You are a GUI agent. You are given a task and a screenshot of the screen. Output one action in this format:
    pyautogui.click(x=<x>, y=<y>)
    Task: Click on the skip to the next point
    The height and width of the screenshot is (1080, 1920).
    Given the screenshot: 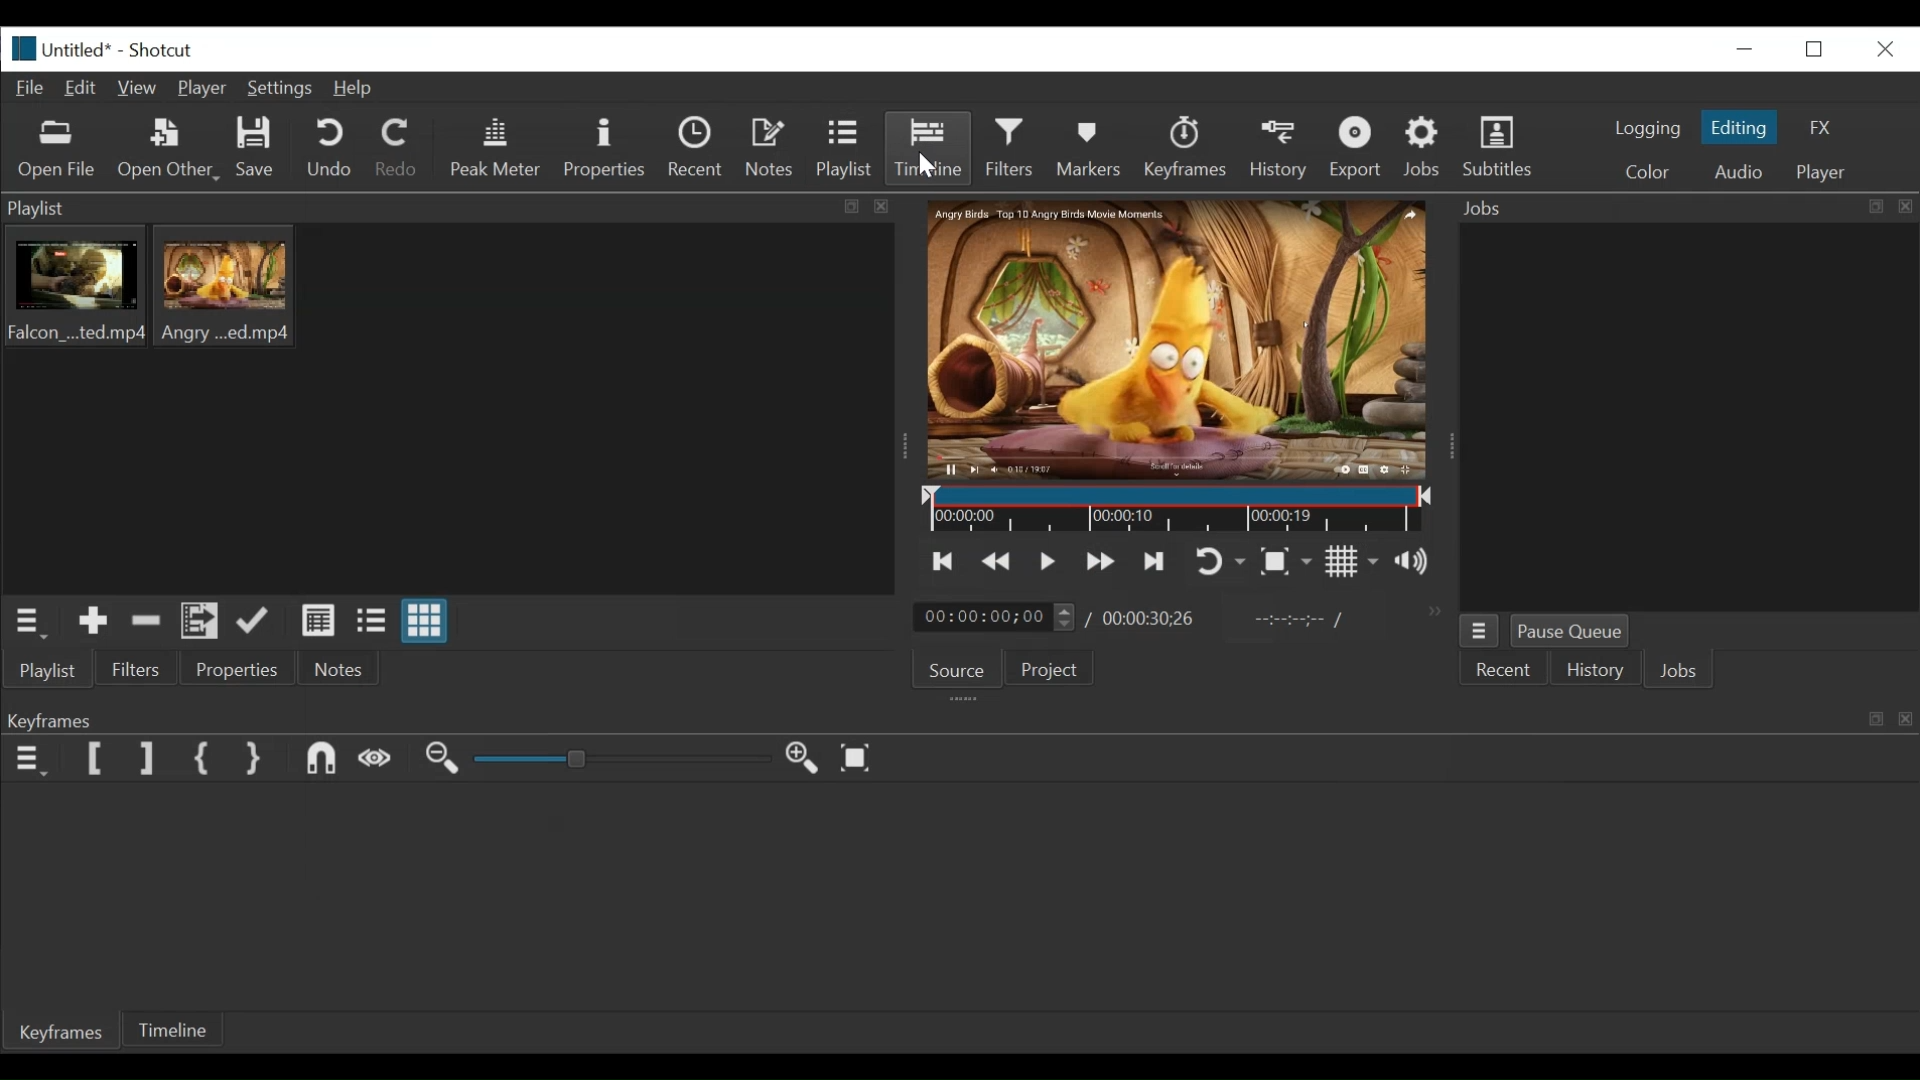 What is the action you would take?
    pyautogui.click(x=1157, y=561)
    